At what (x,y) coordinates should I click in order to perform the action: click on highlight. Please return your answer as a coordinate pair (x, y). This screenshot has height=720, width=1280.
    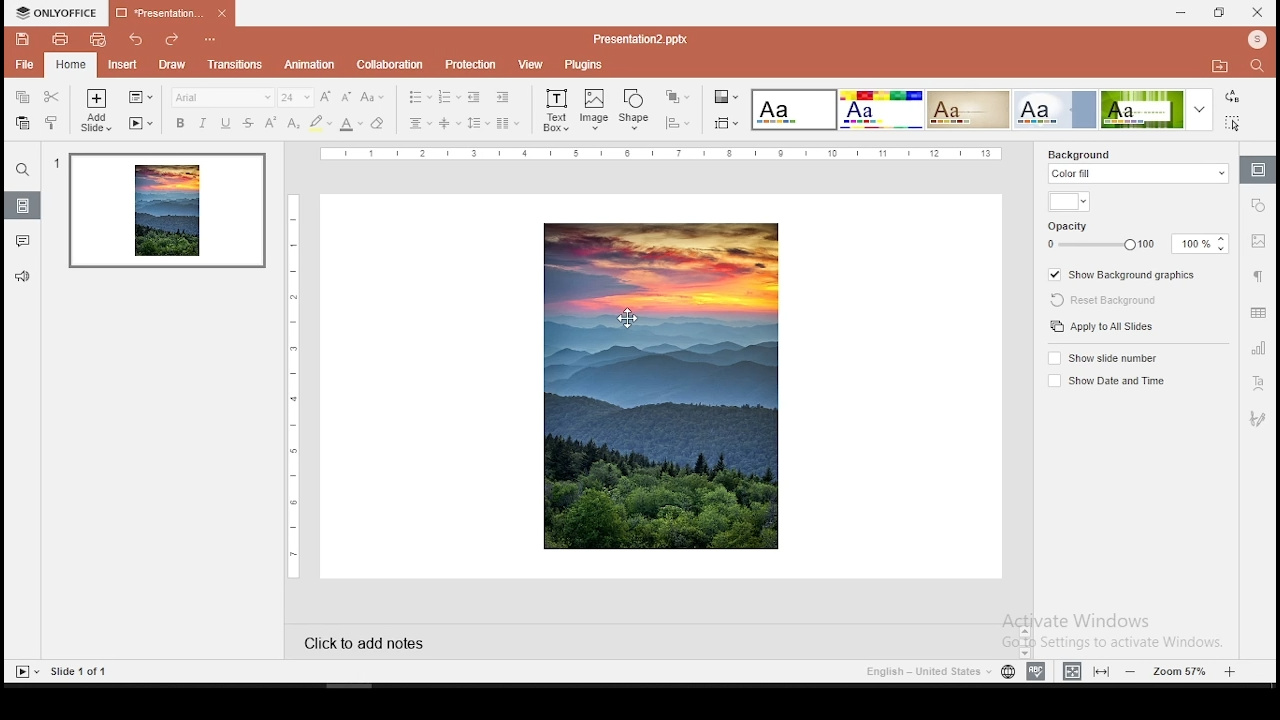
    Looking at the image, I should click on (320, 123).